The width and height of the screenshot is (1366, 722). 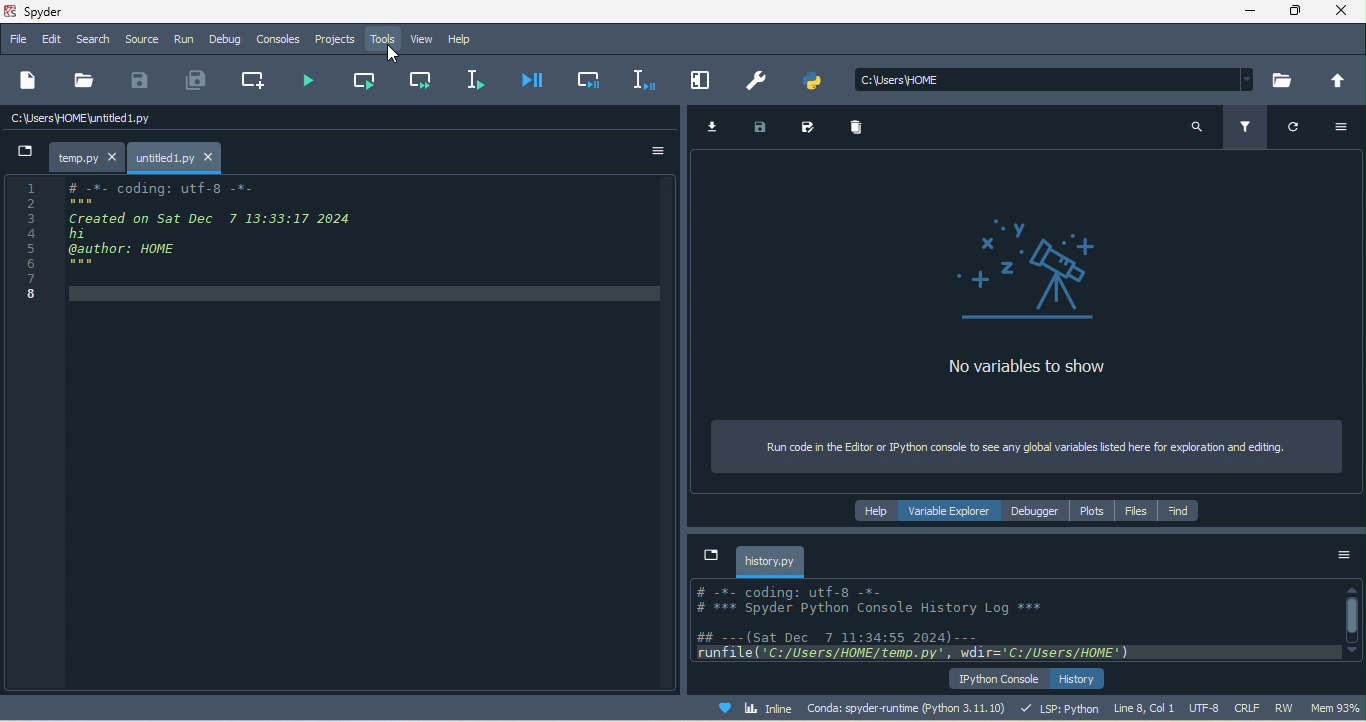 I want to click on run file, so click(x=316, y=81).